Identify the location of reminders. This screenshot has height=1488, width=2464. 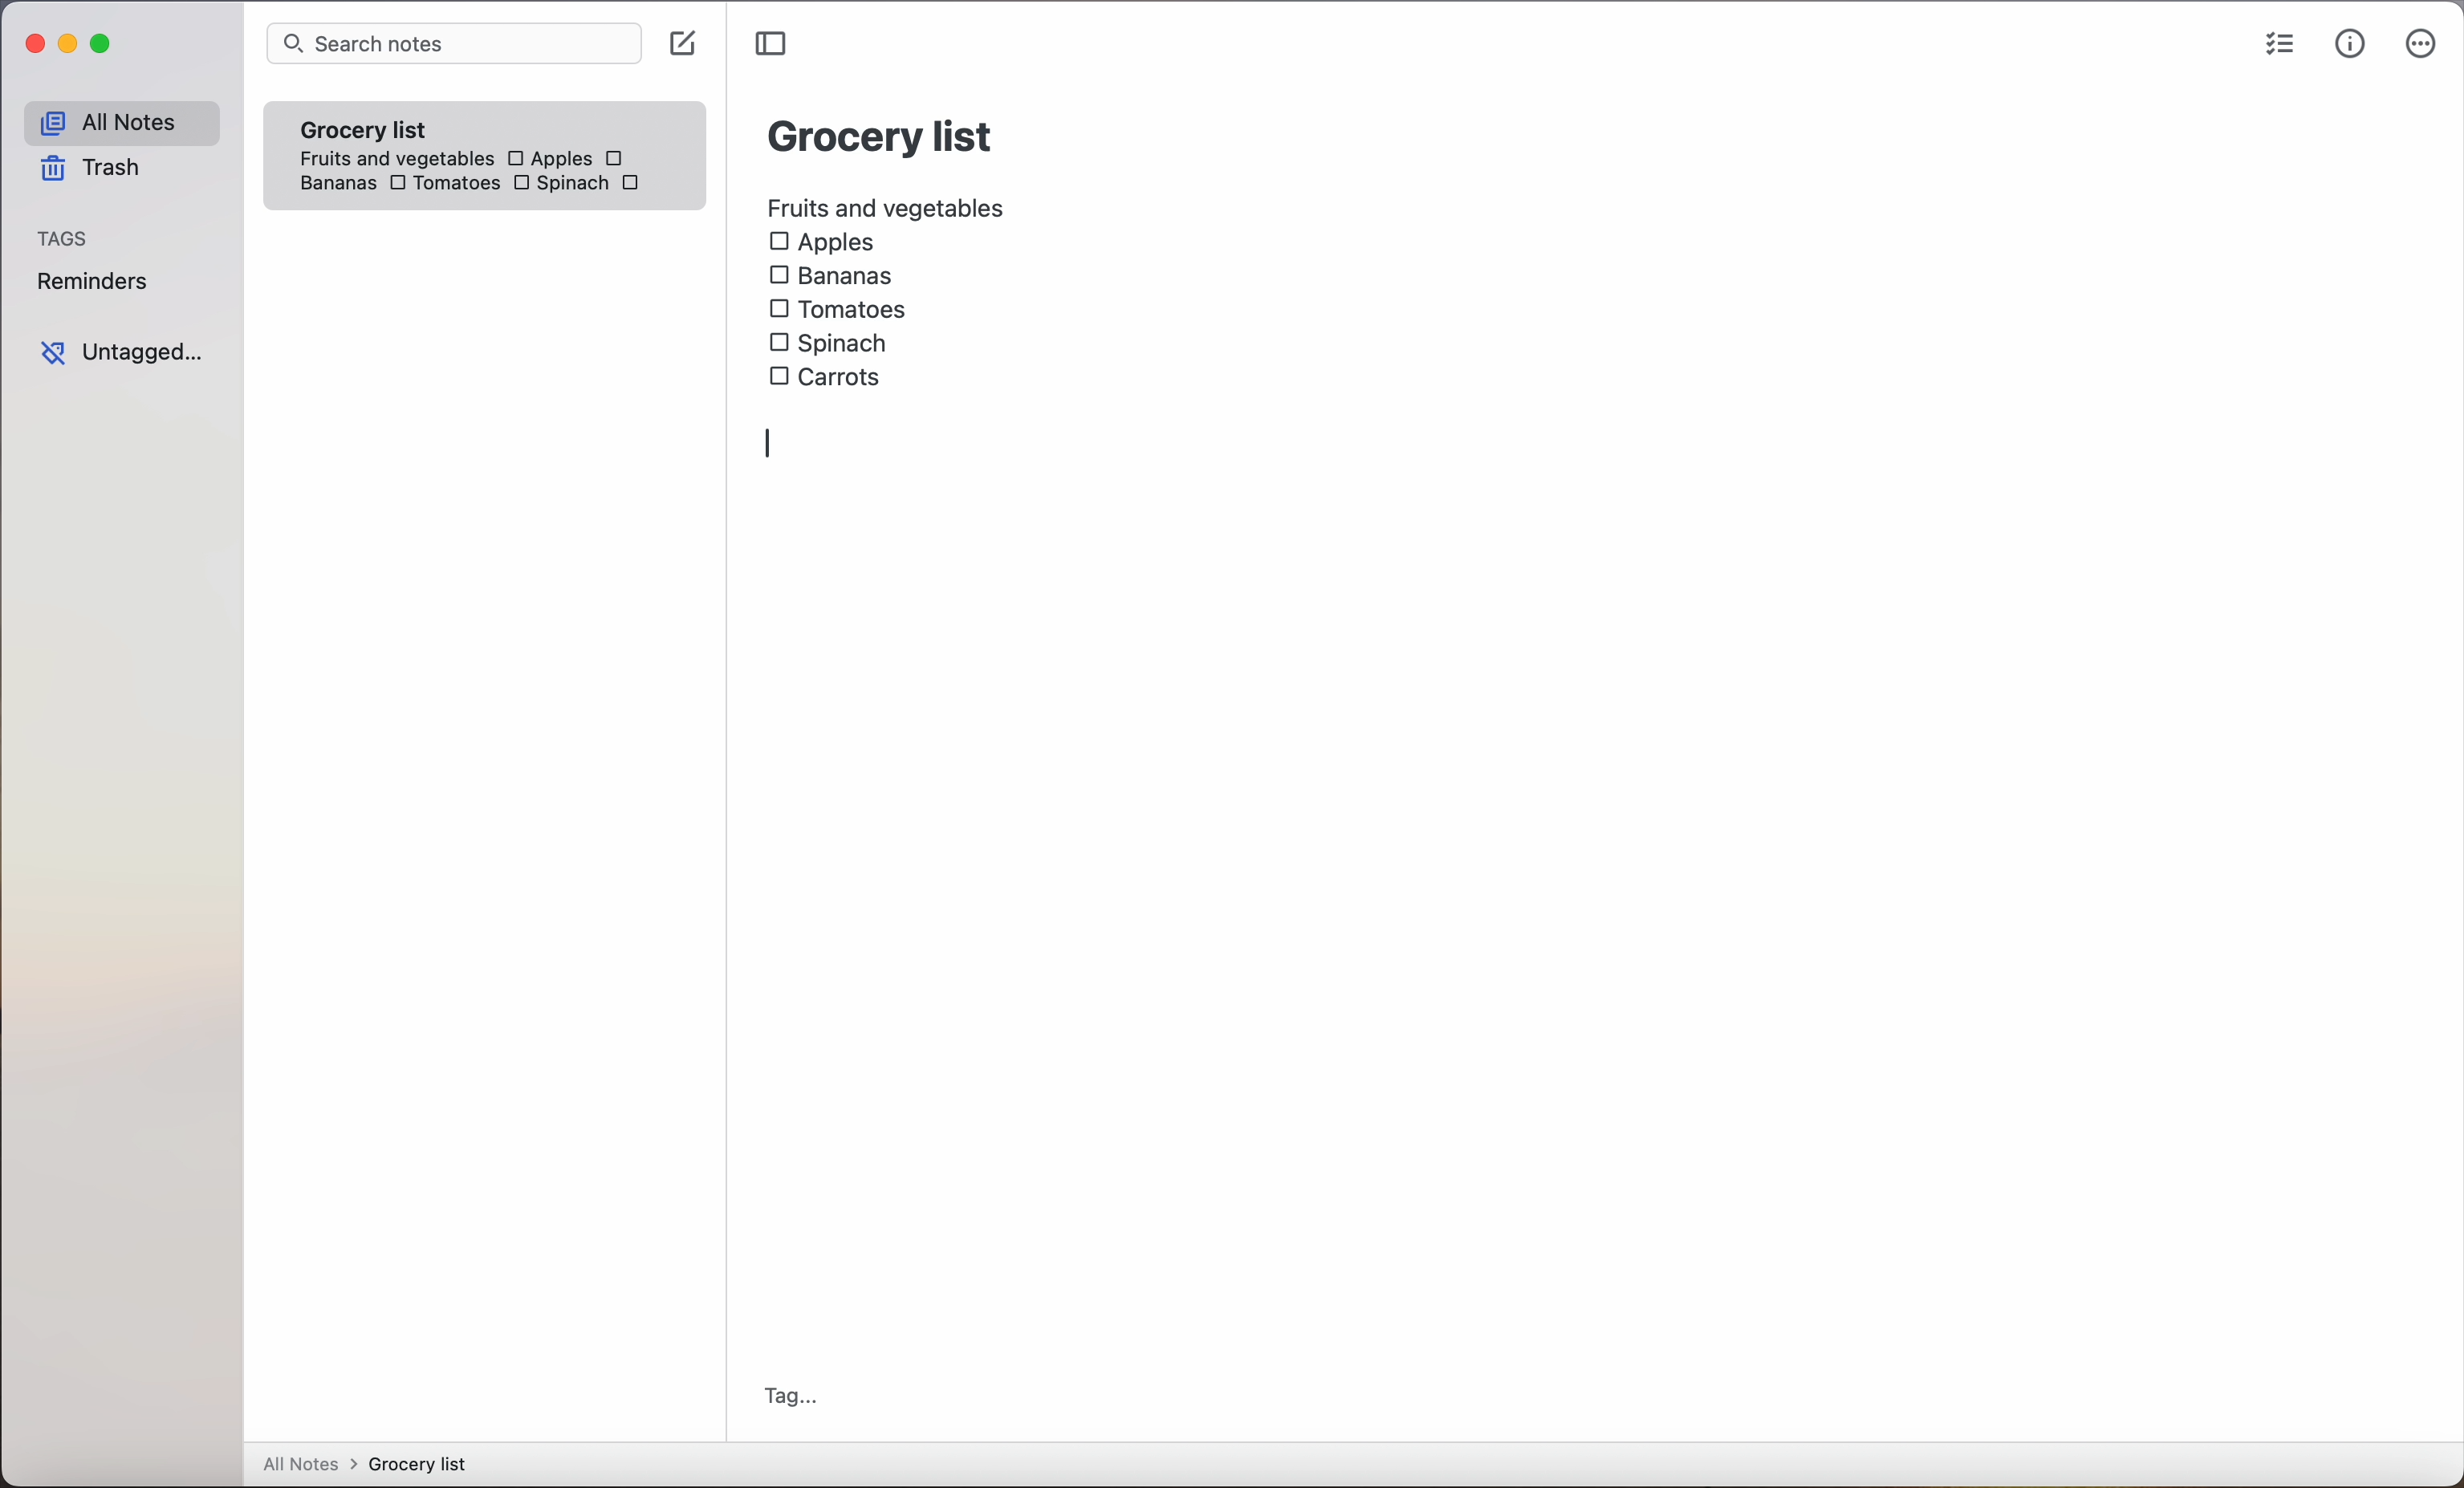
(91, 285).